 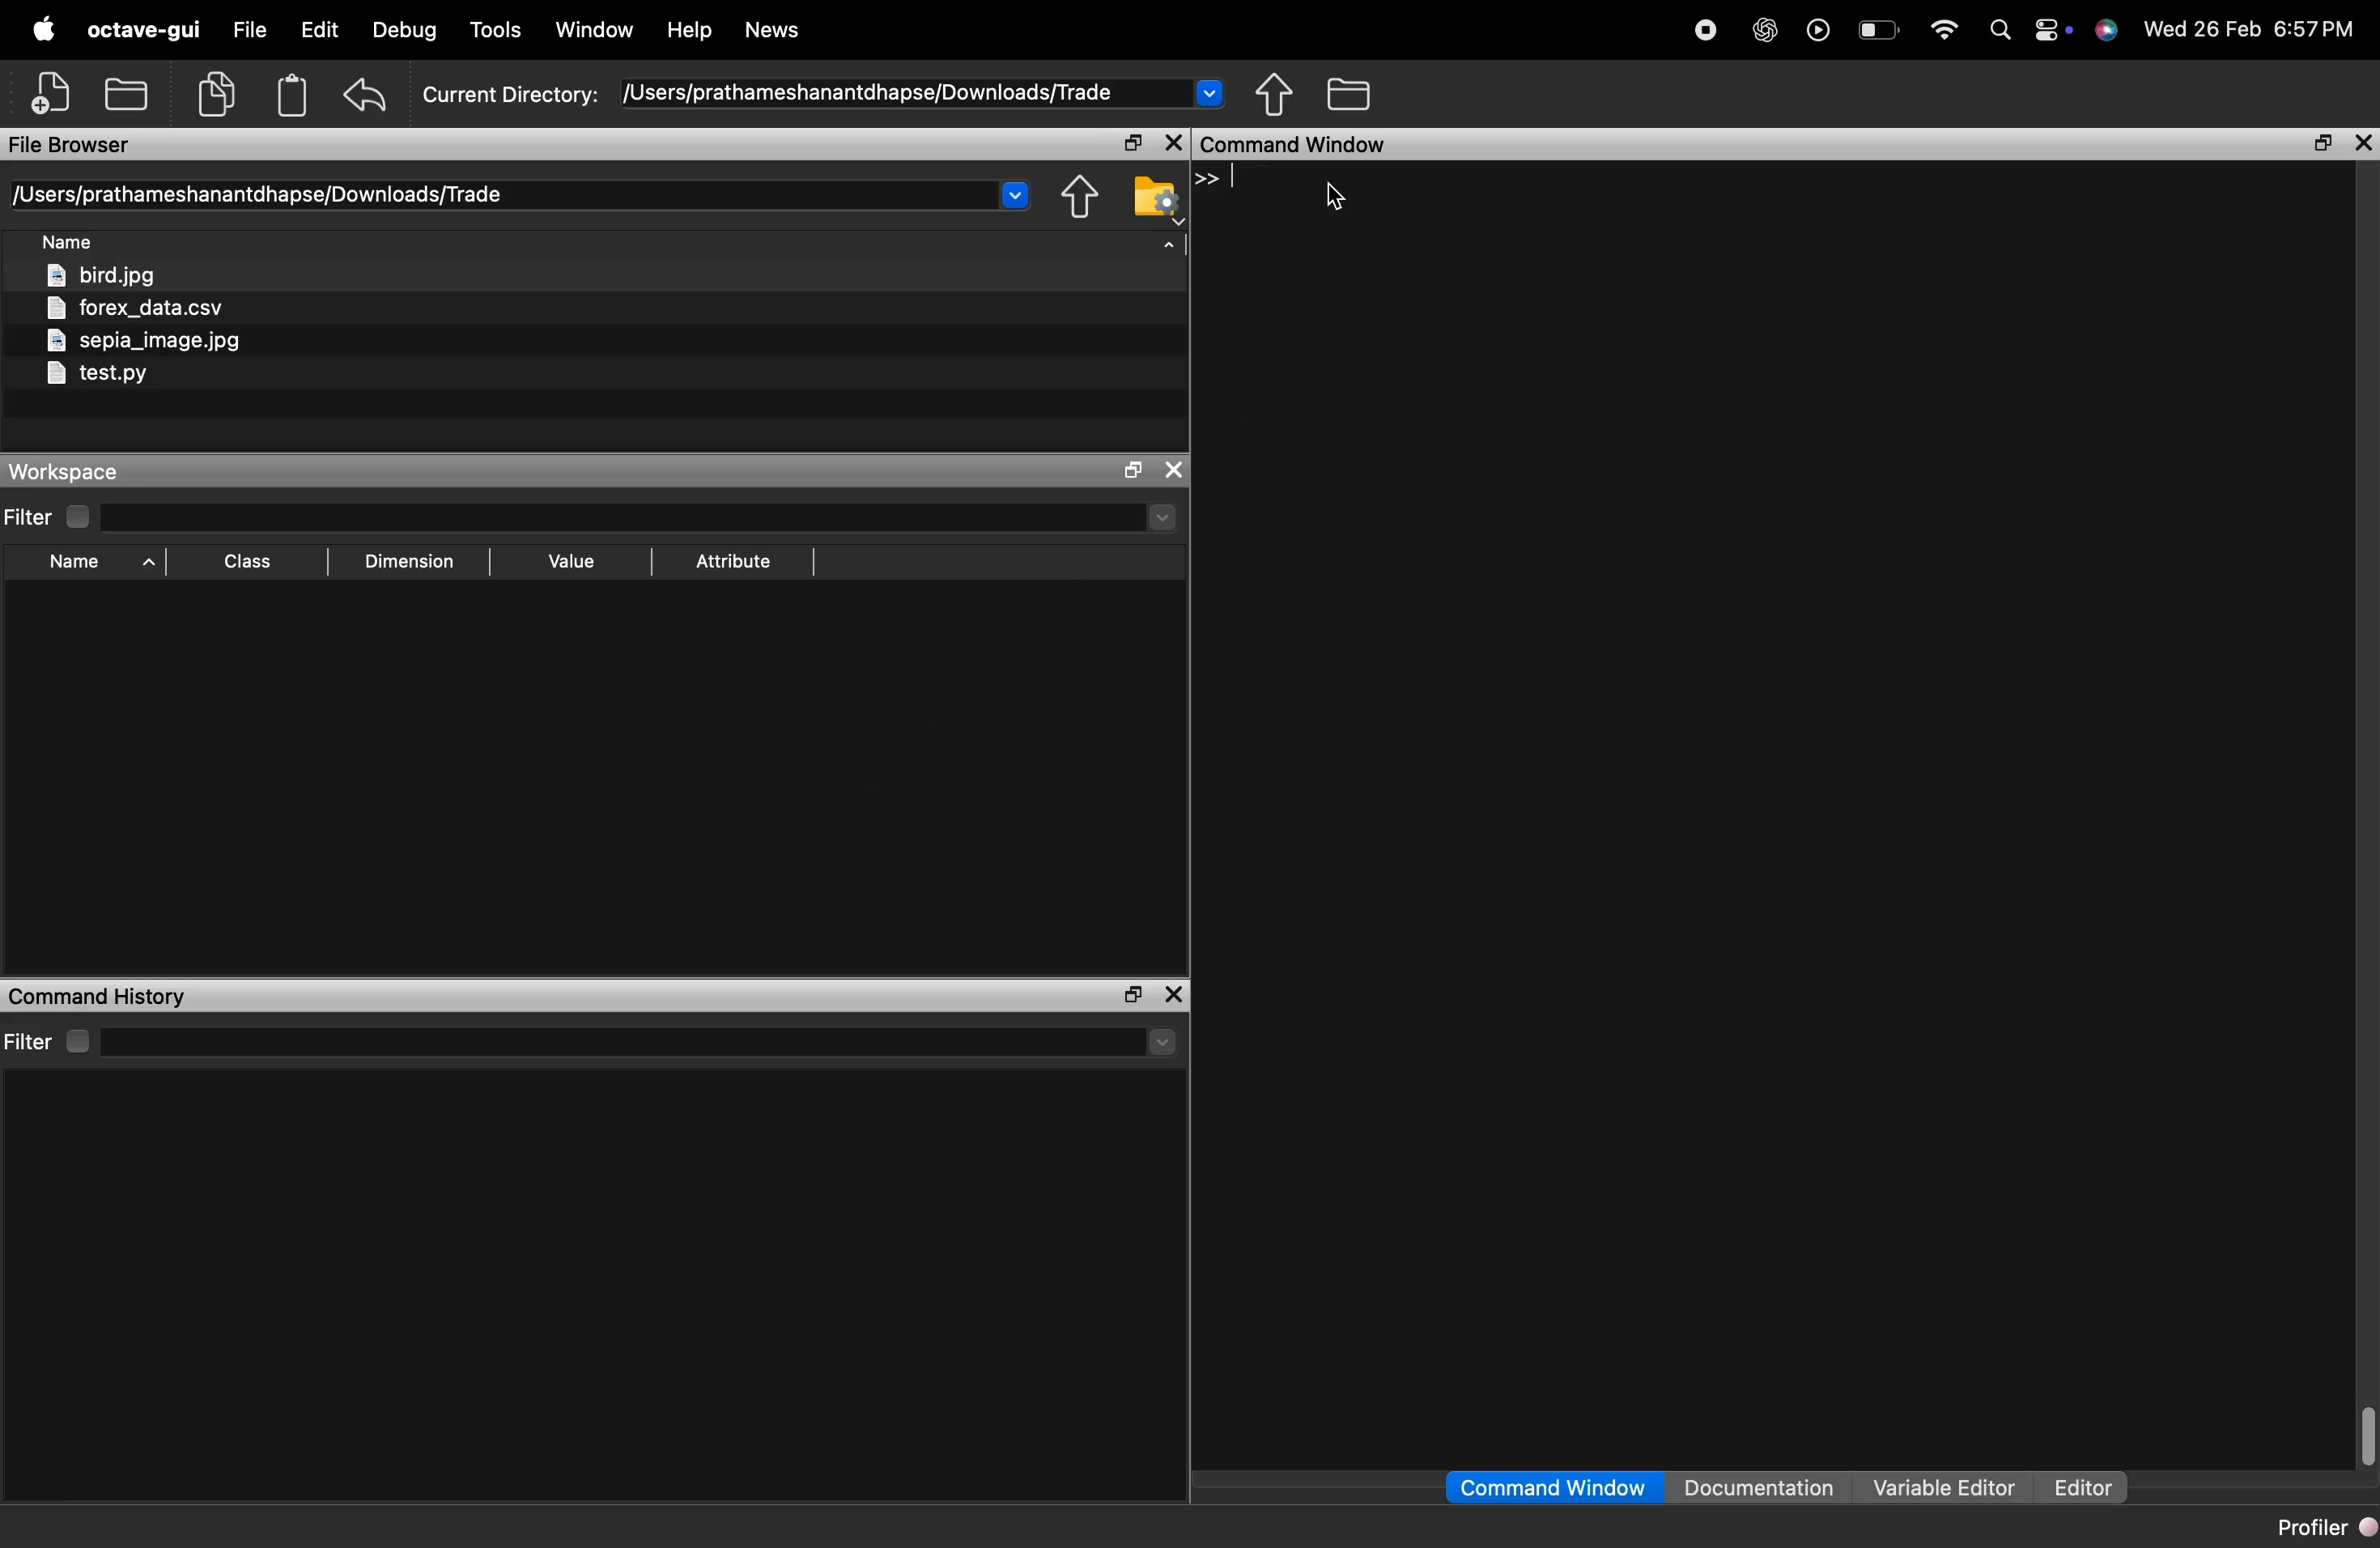 I want to click on debug, so click(x=406, y=31).